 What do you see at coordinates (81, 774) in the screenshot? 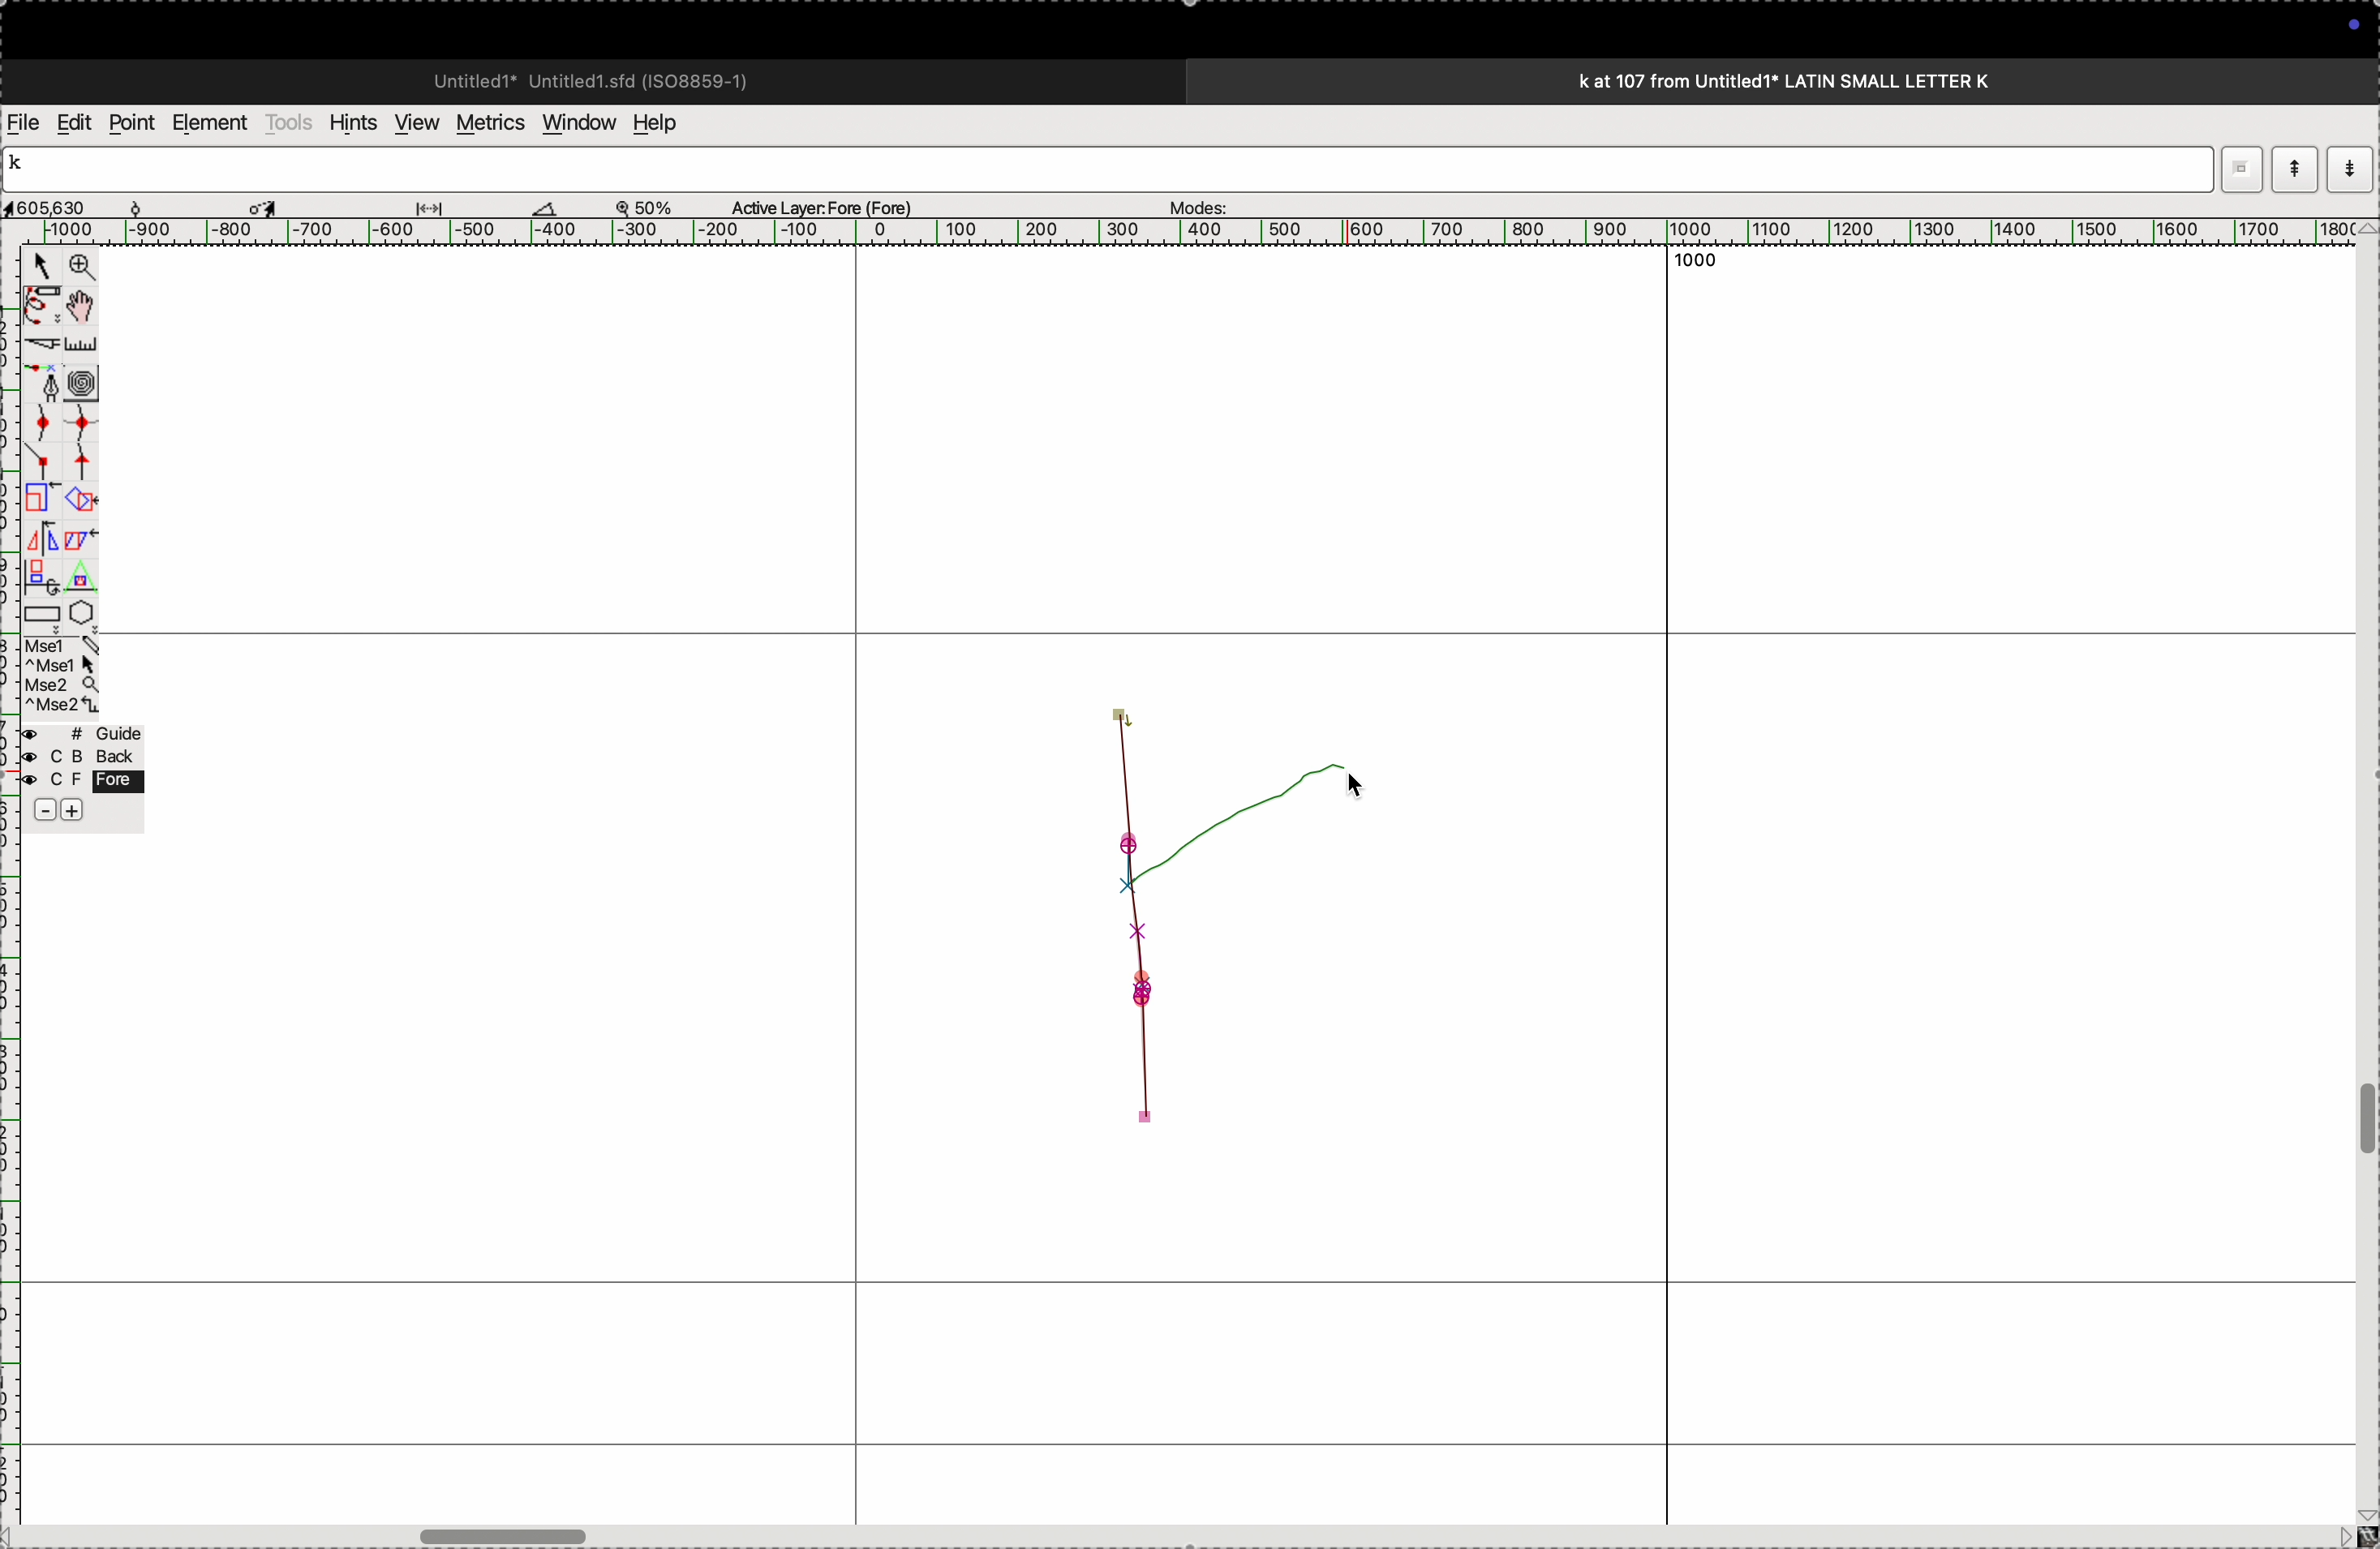
I see `Guide` at bounding box center [81, 774].